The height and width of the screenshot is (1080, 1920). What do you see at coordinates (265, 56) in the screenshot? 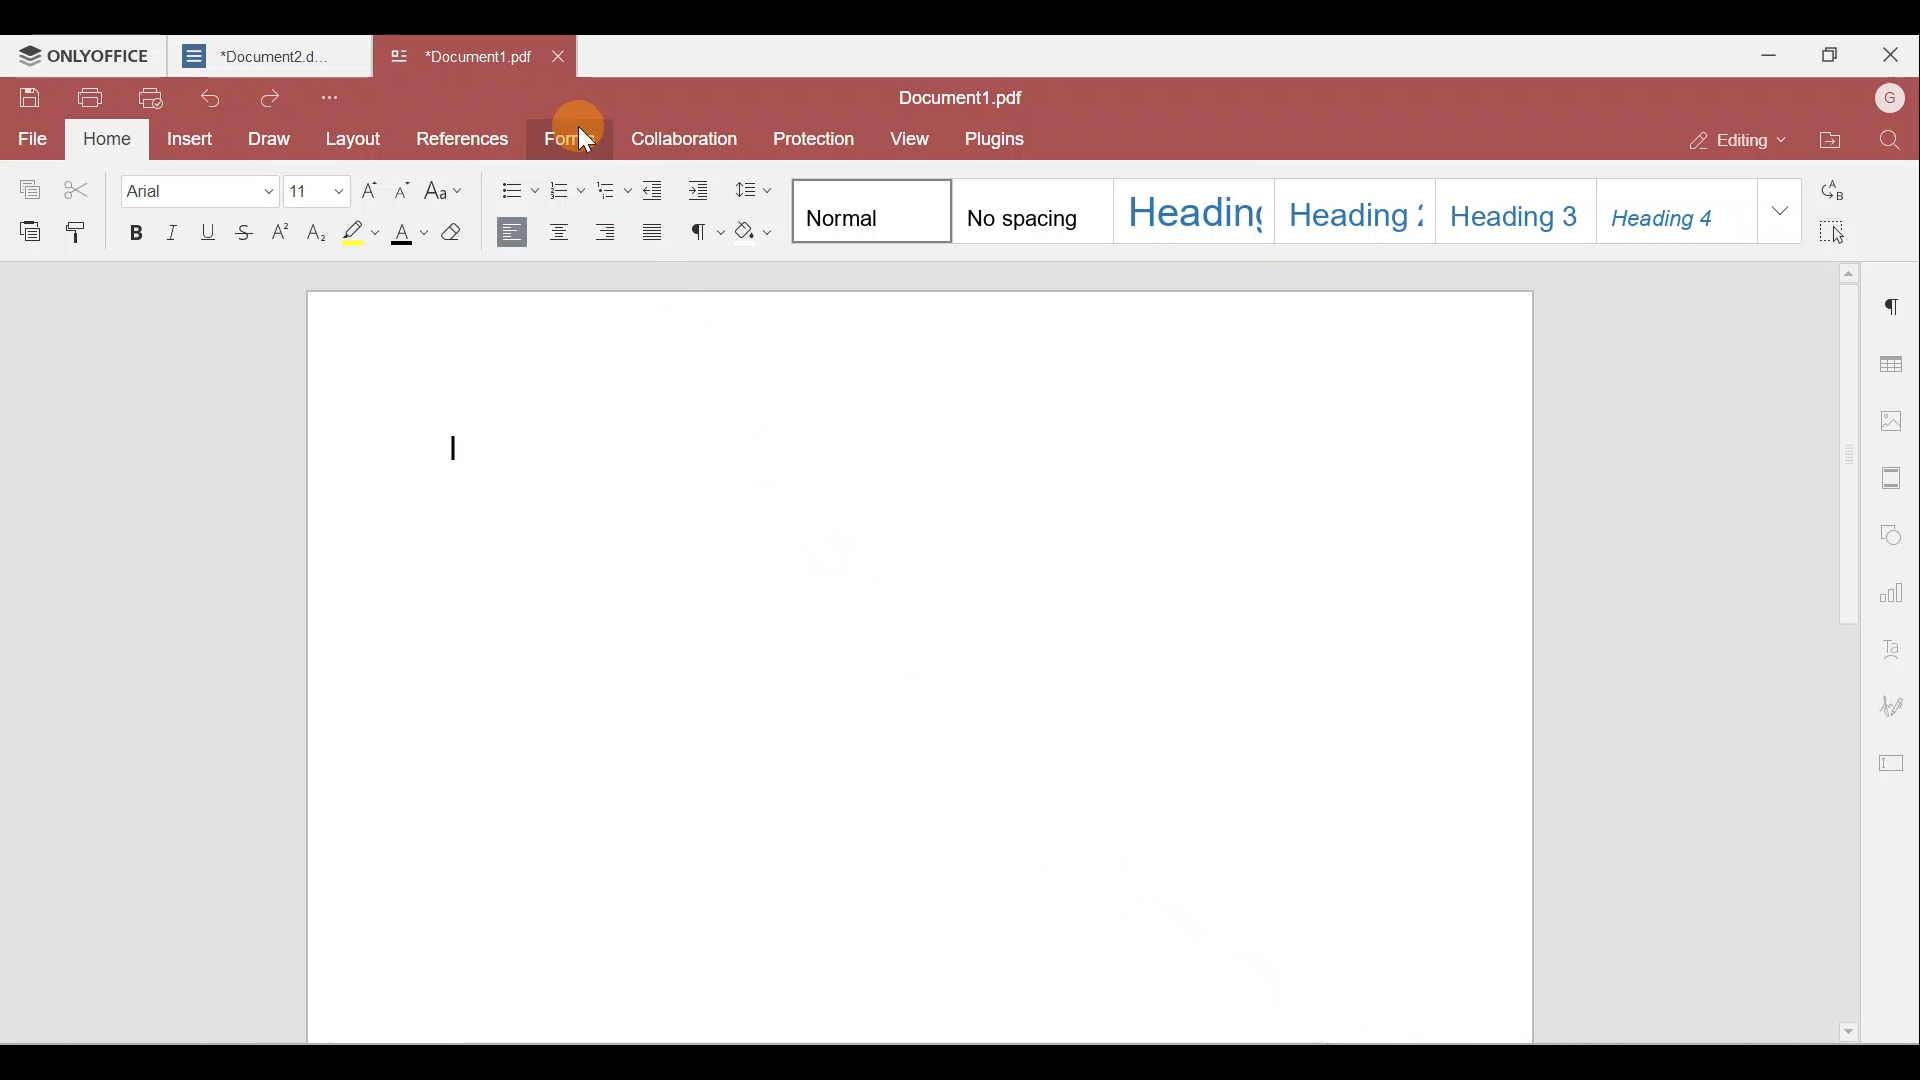
I see `*Document2.d.` at bounding box center [265, 56].